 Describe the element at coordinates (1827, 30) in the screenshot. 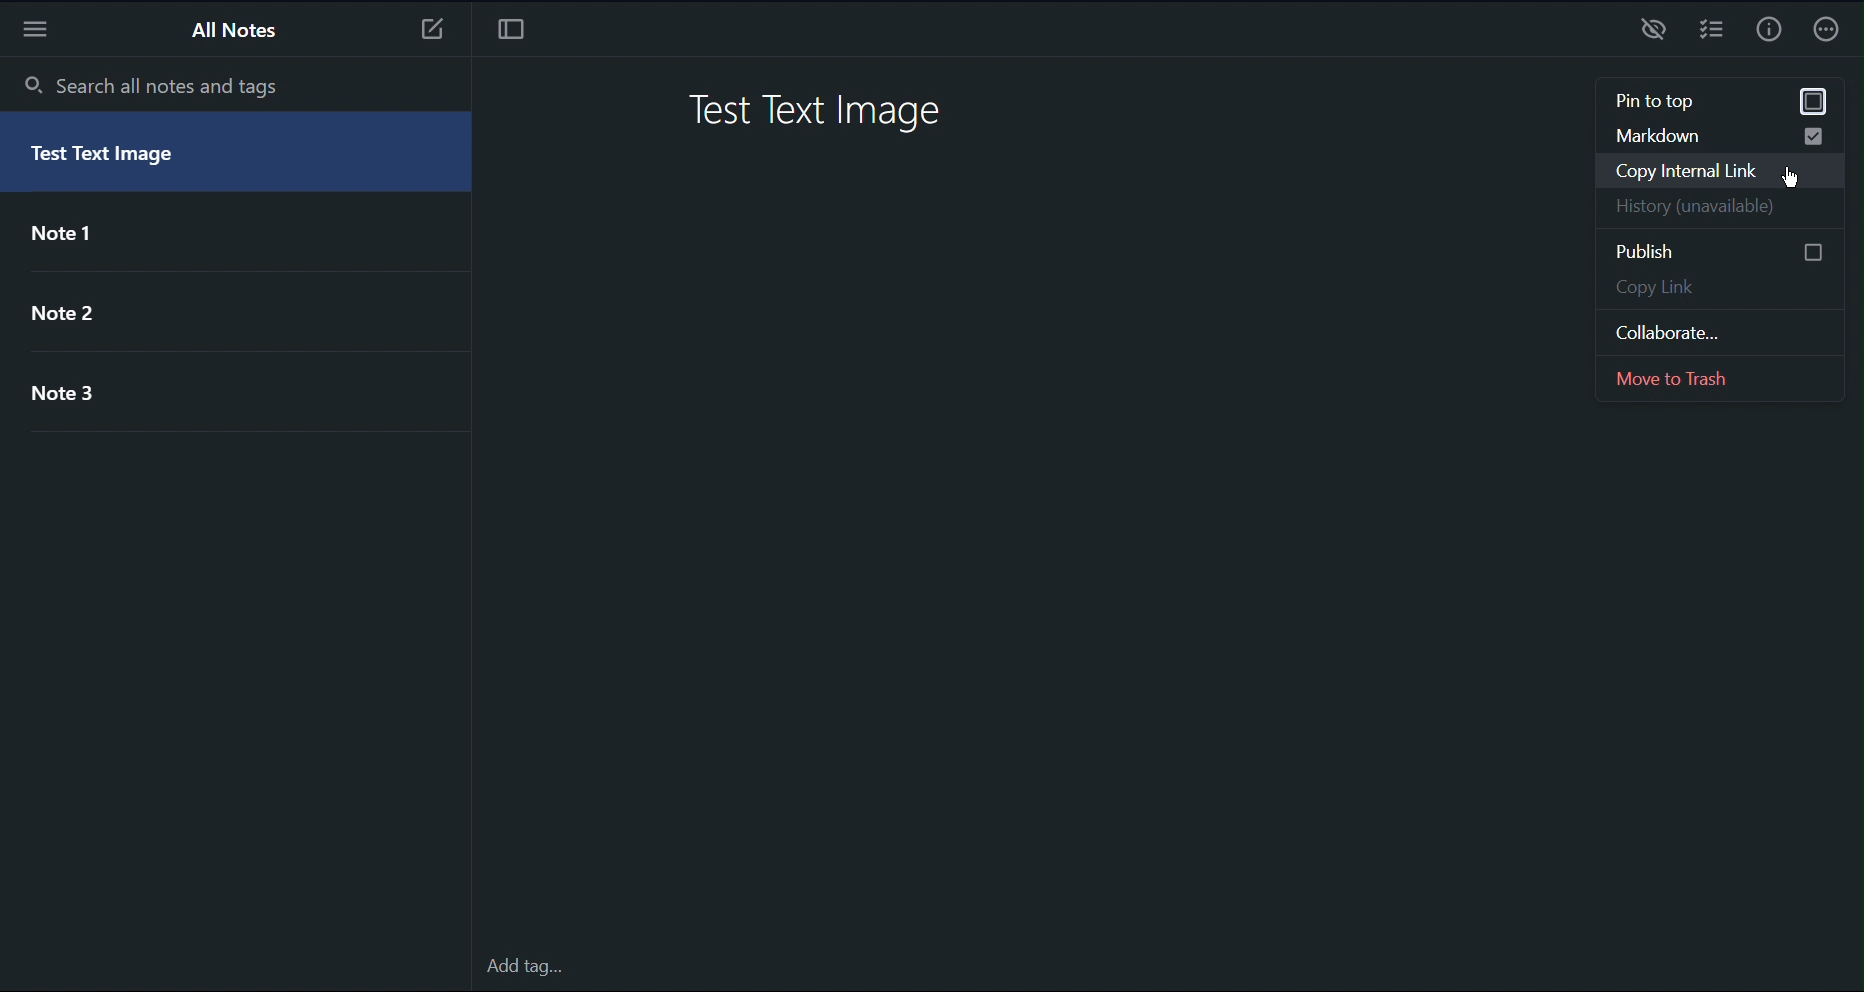

I see `More` at that location.